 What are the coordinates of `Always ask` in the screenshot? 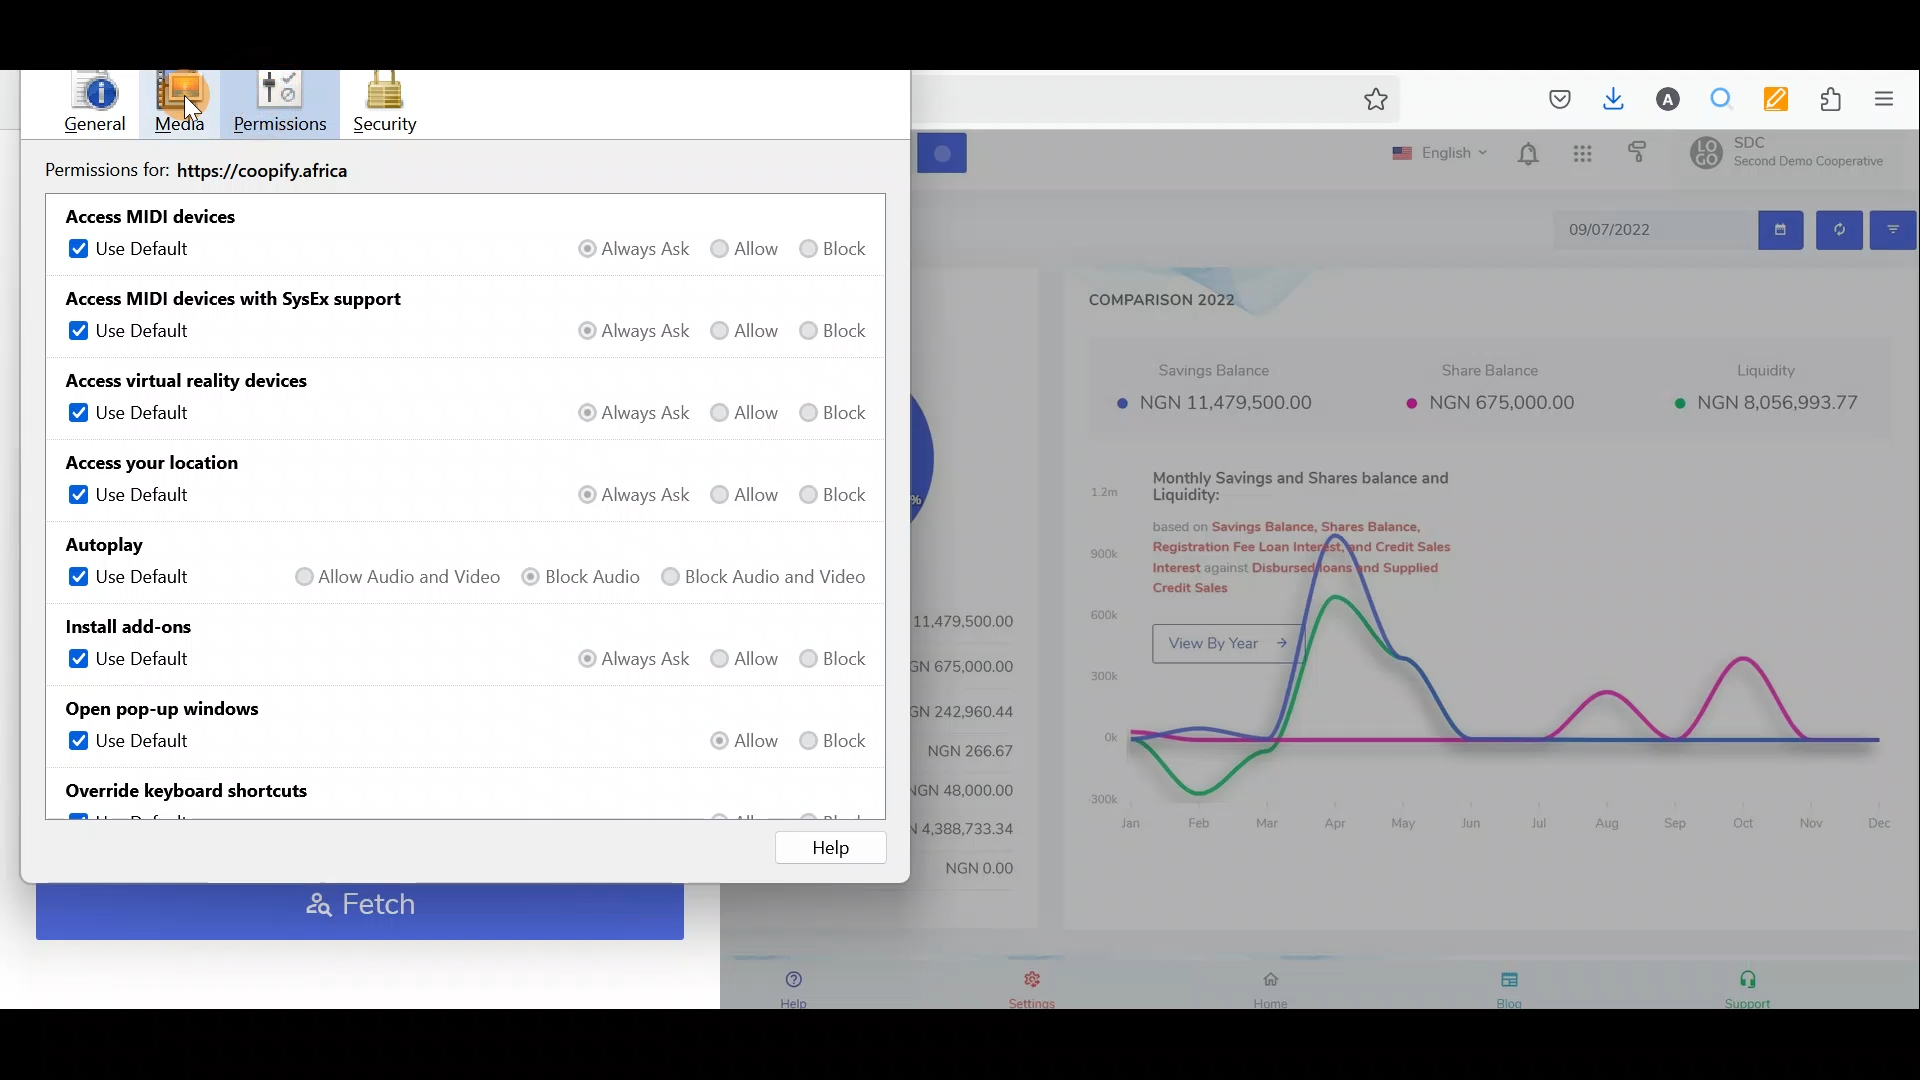 It's located at (628, 252).